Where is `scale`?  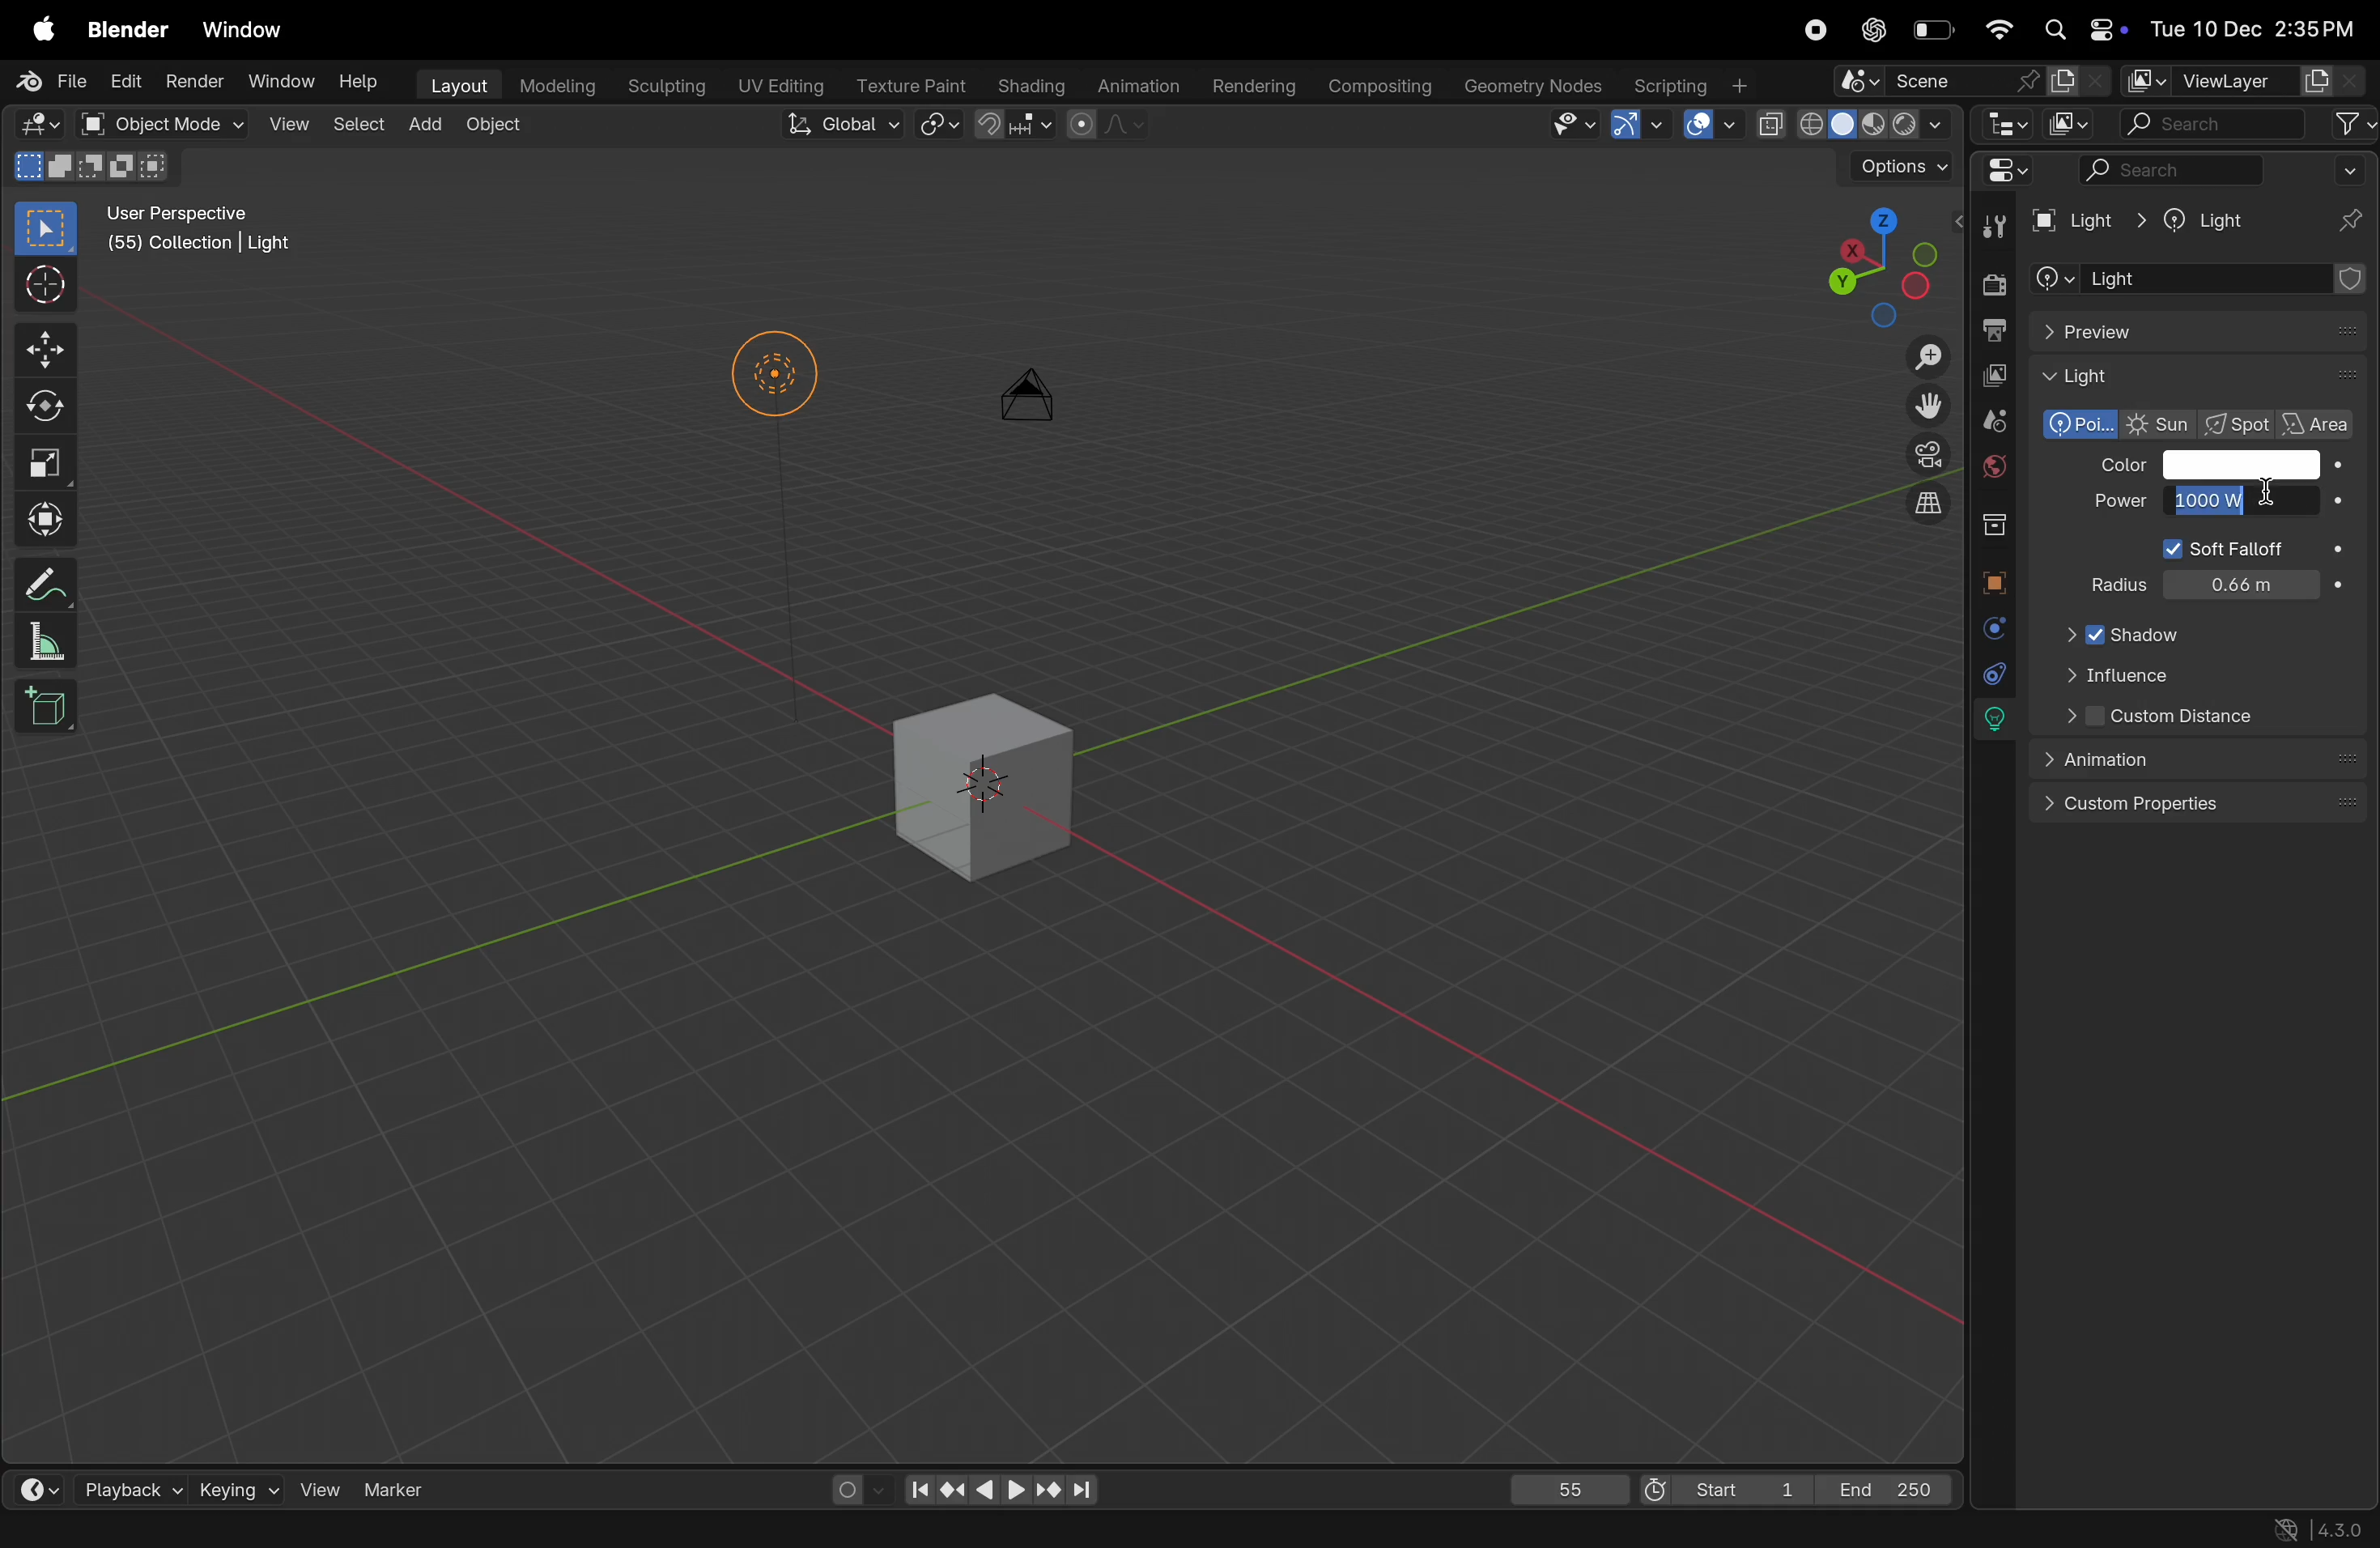 scale is located at coordinates (53, 466).